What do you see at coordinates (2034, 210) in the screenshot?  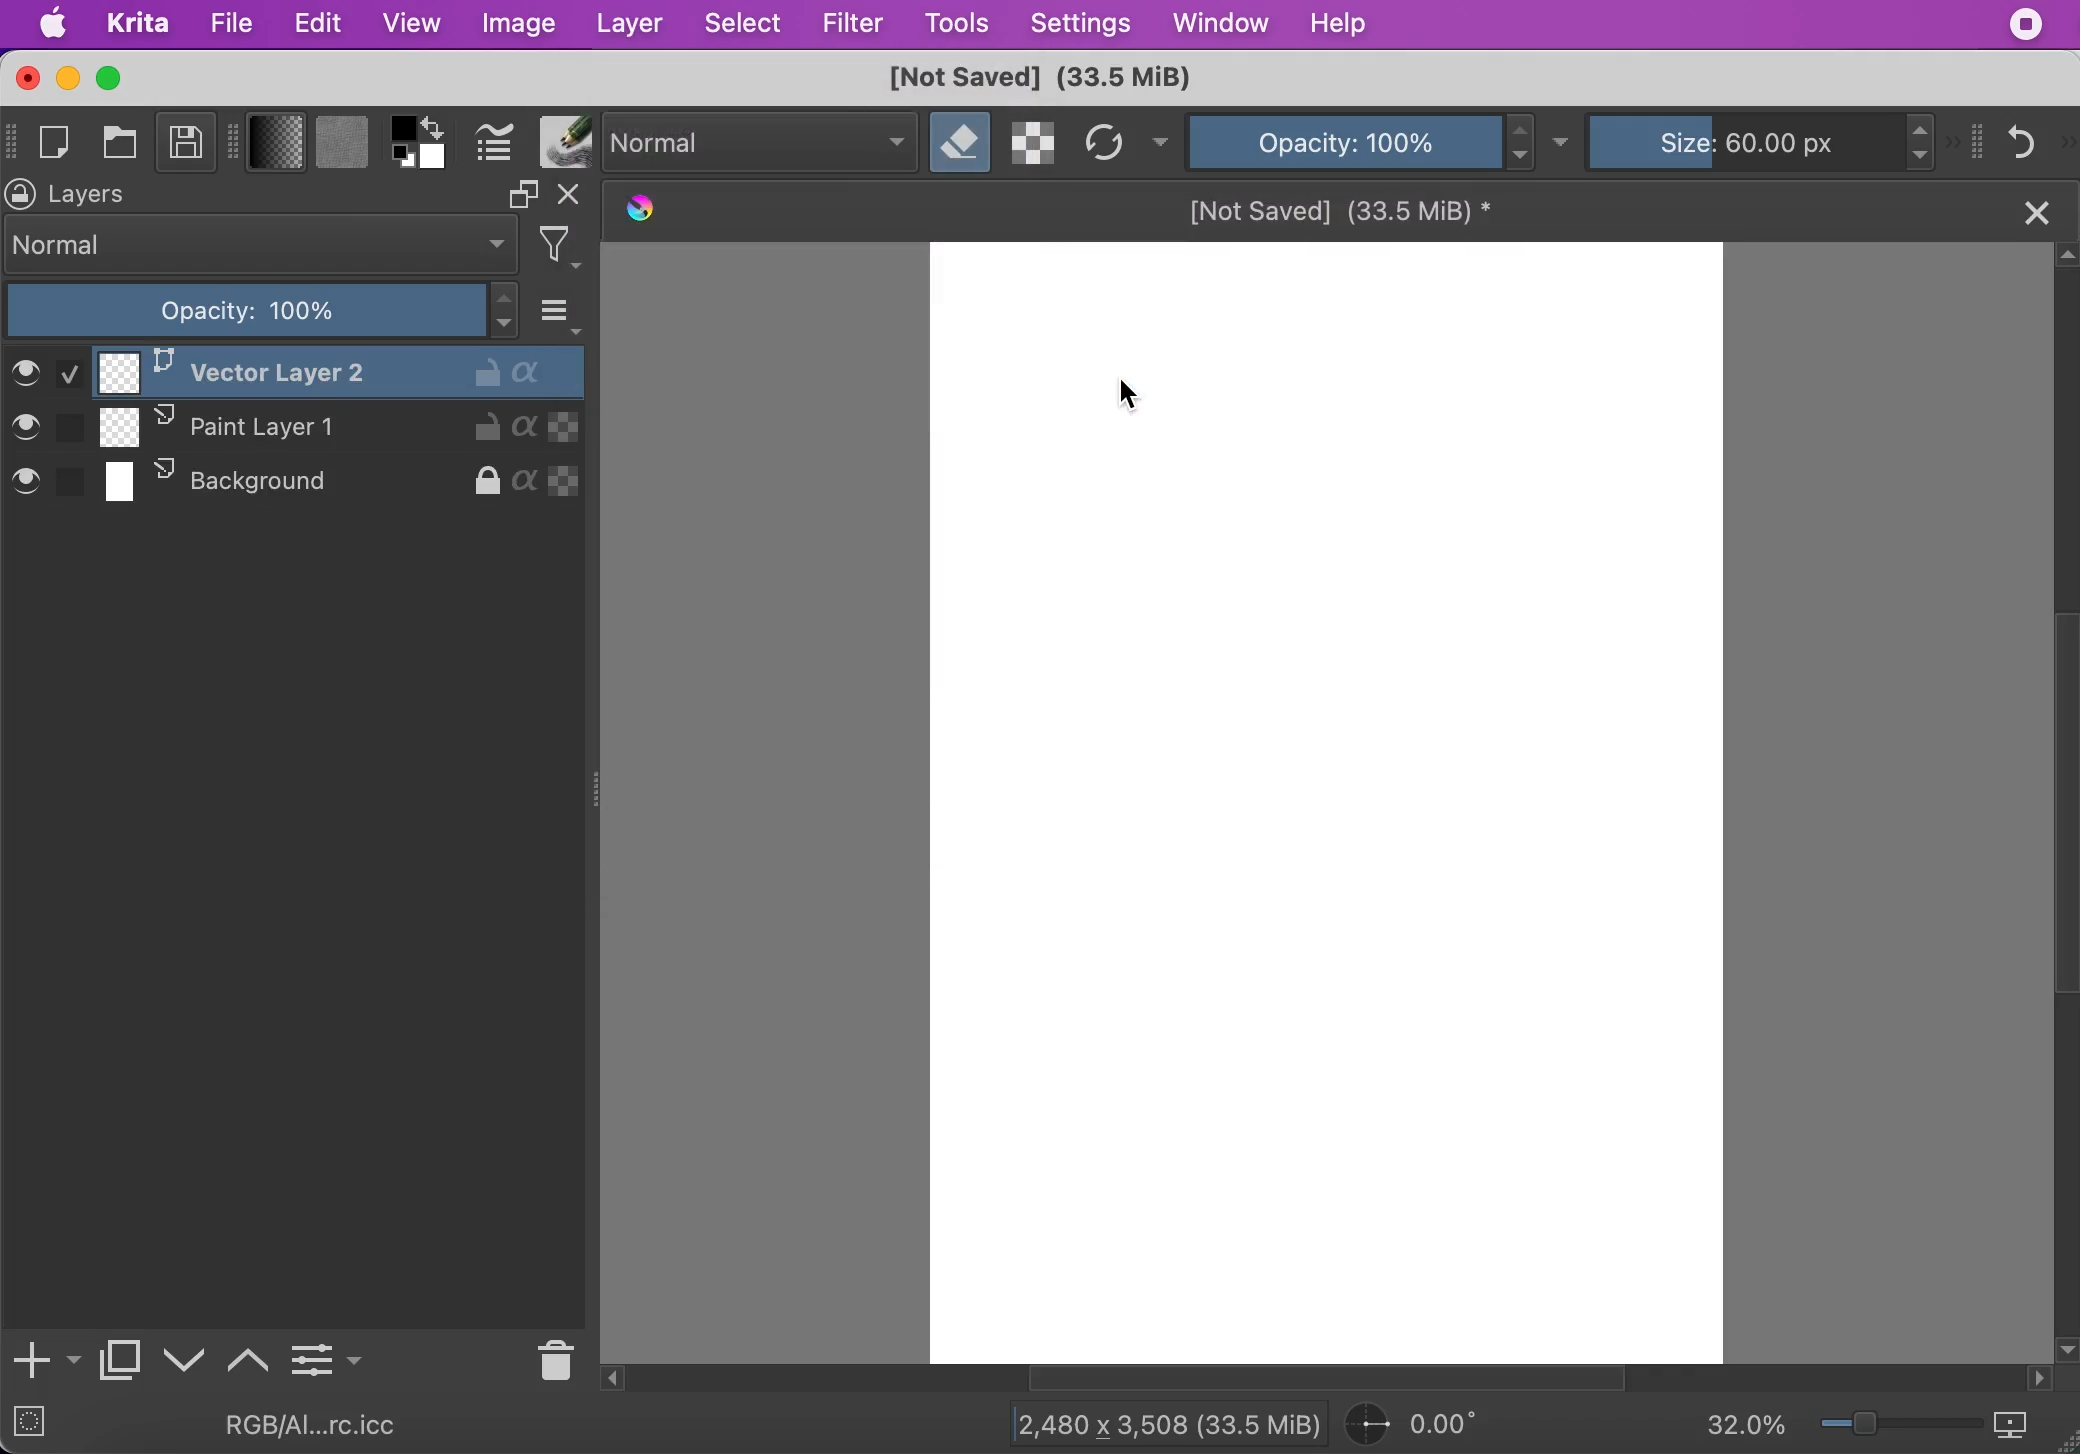 I see `close` at bounding box center [2034, 210].